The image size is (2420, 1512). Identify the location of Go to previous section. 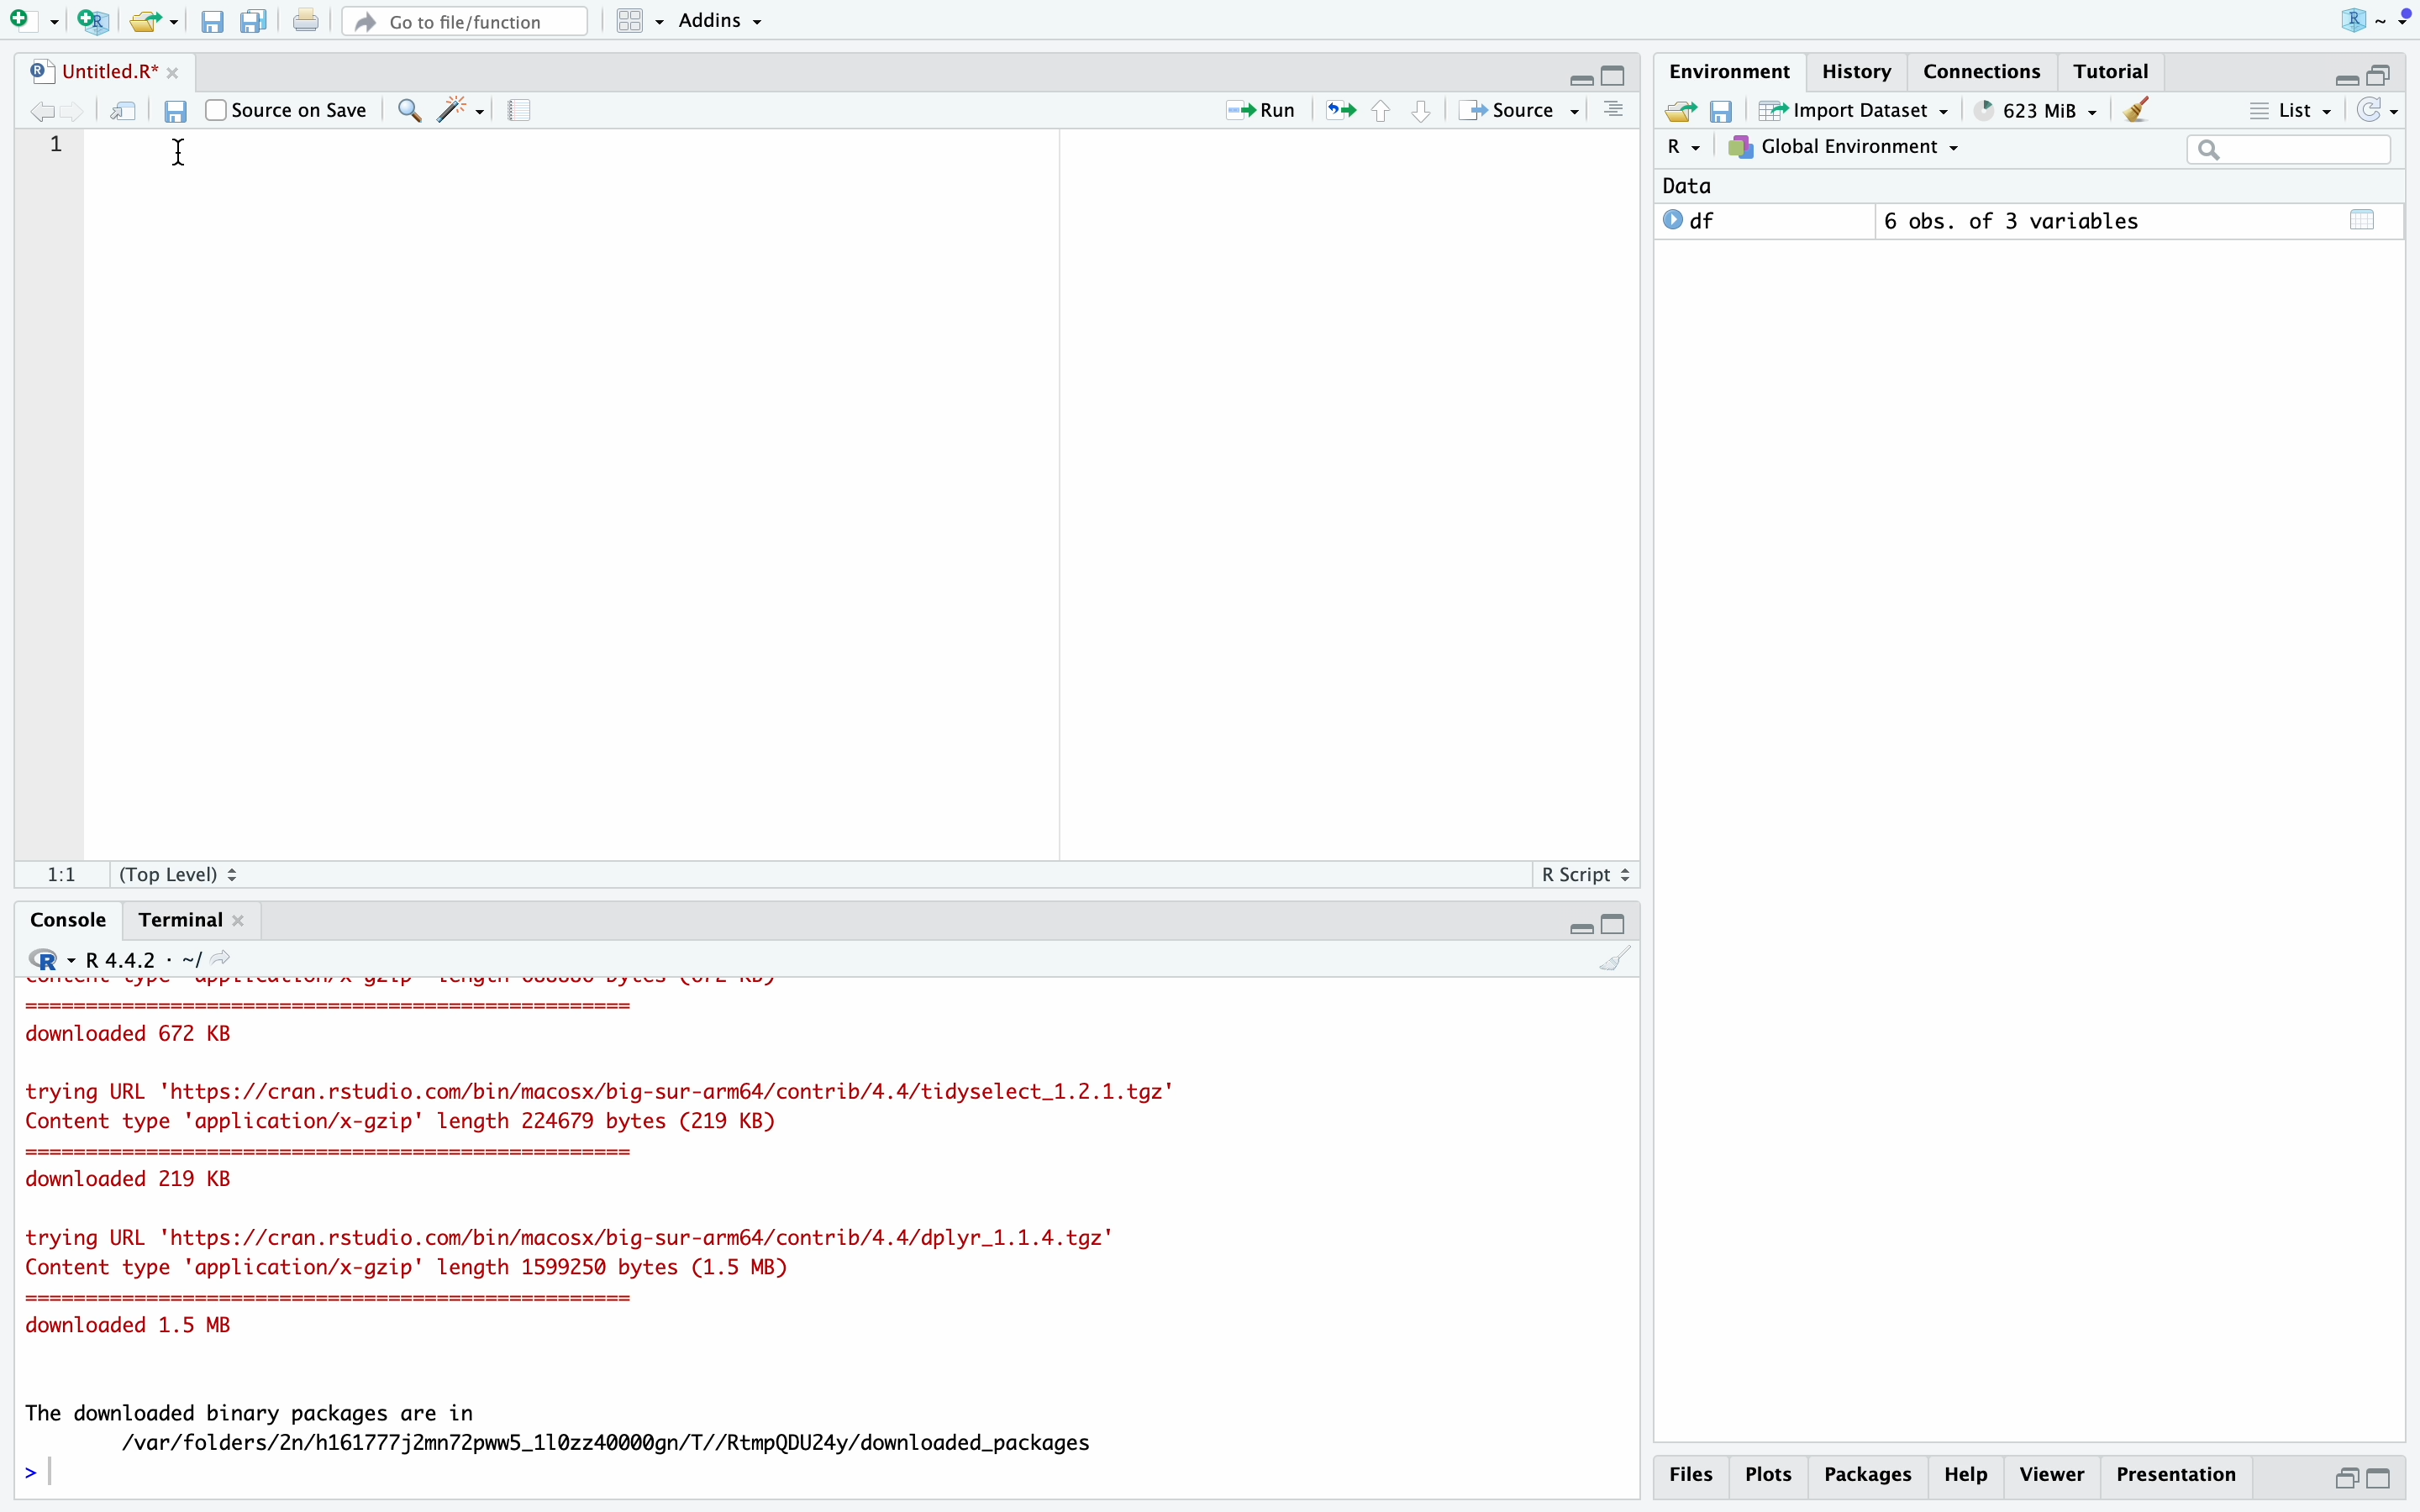
(1382, 108).